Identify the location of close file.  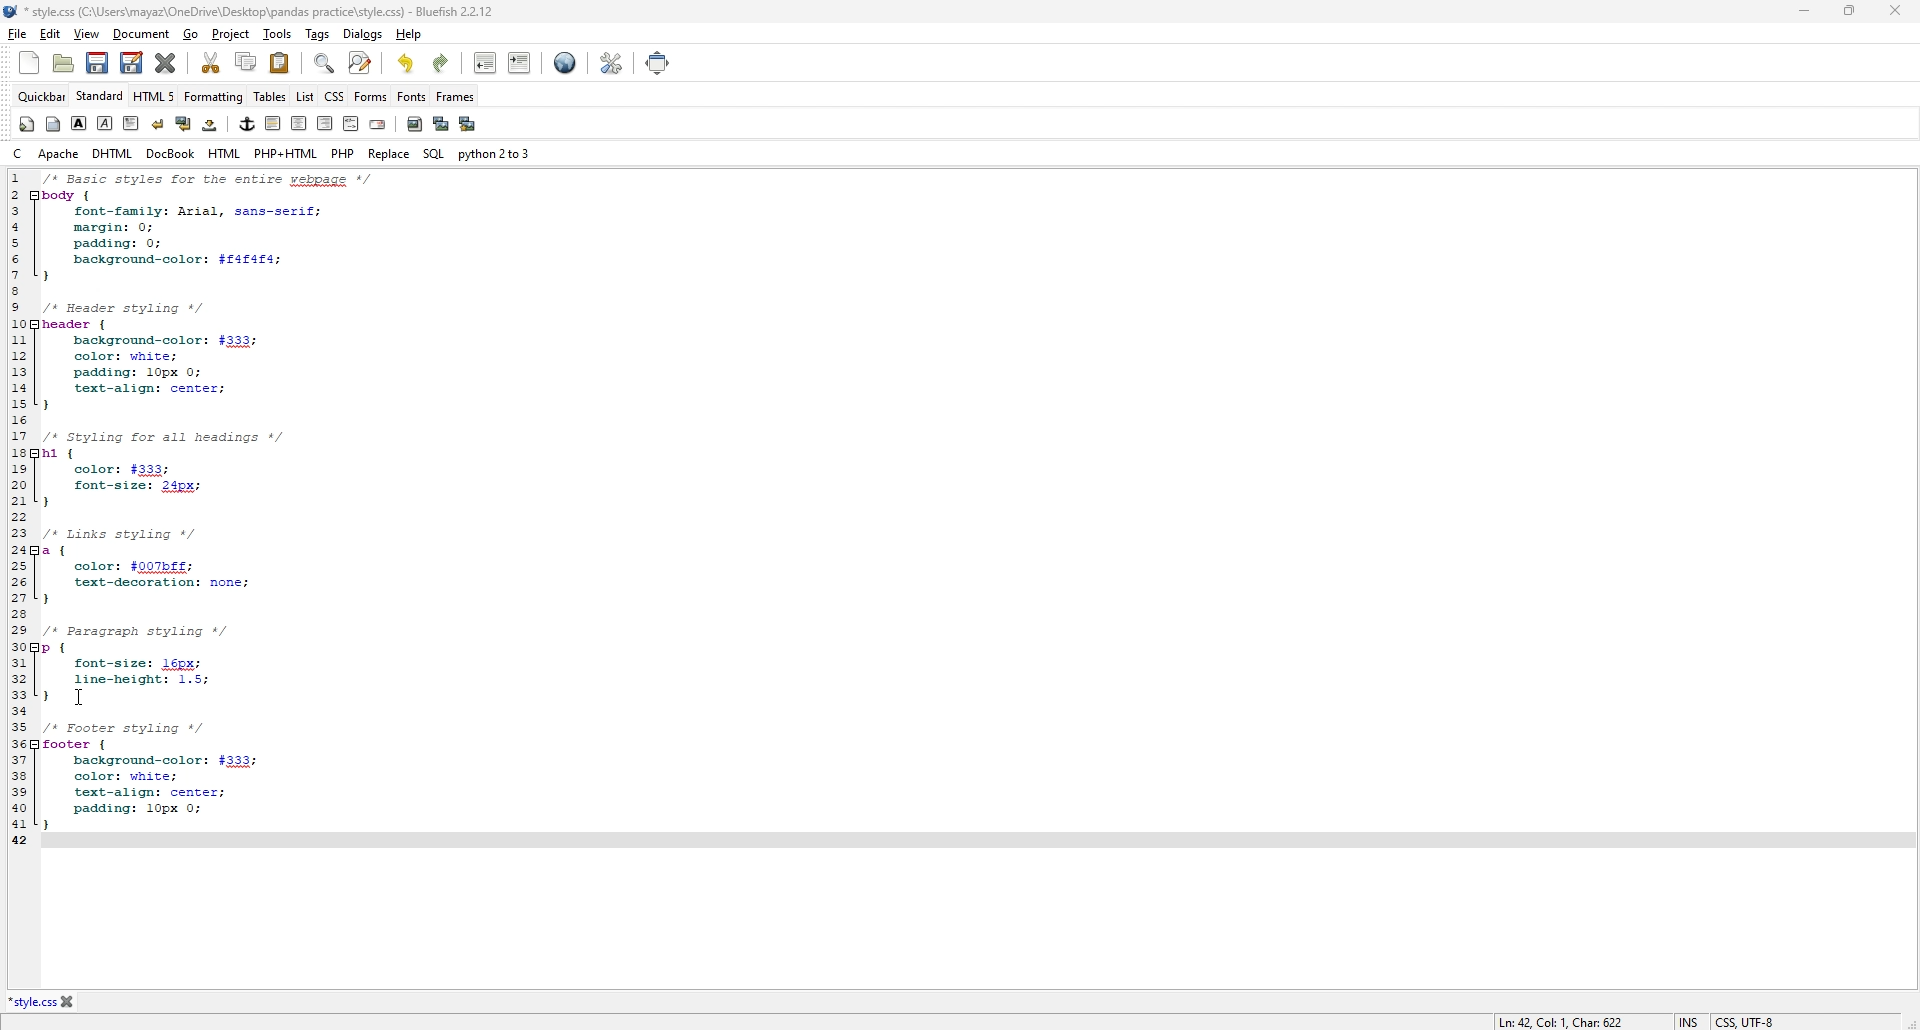
(70, 1001).